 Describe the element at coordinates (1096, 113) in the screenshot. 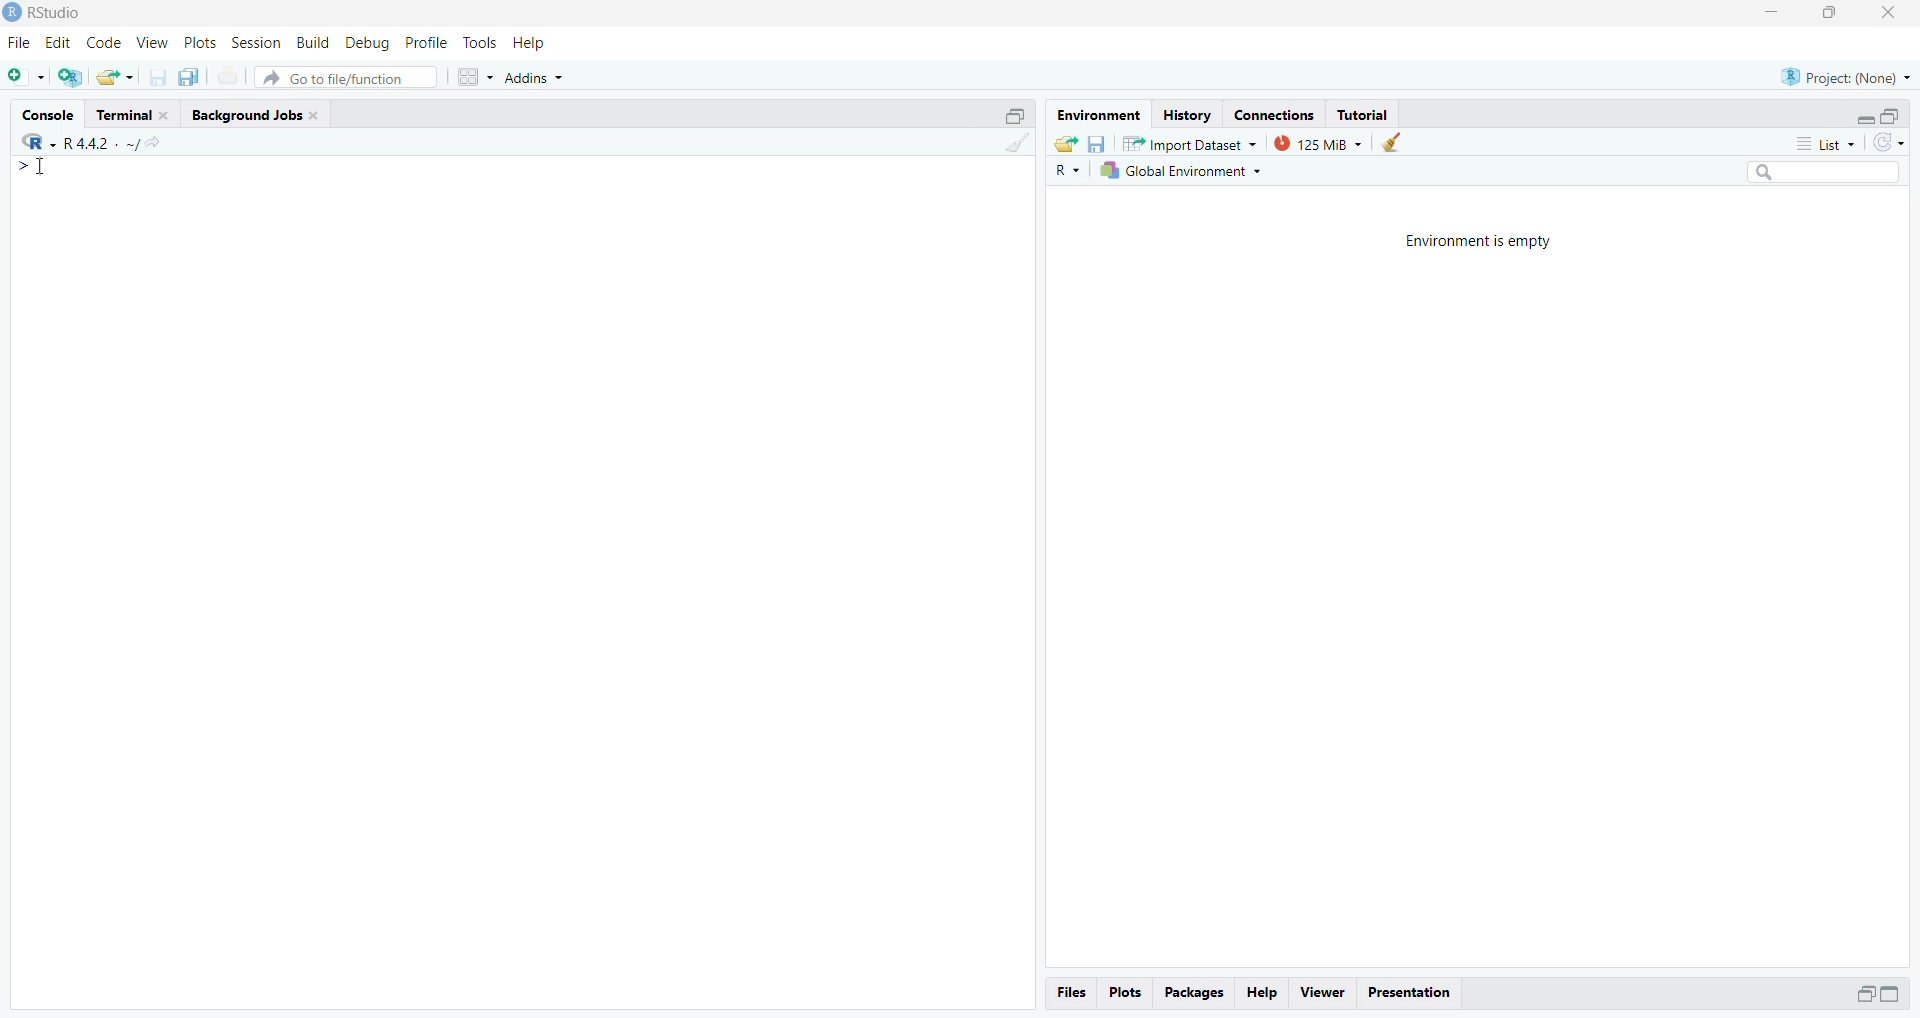

I see `Environment` at that location.